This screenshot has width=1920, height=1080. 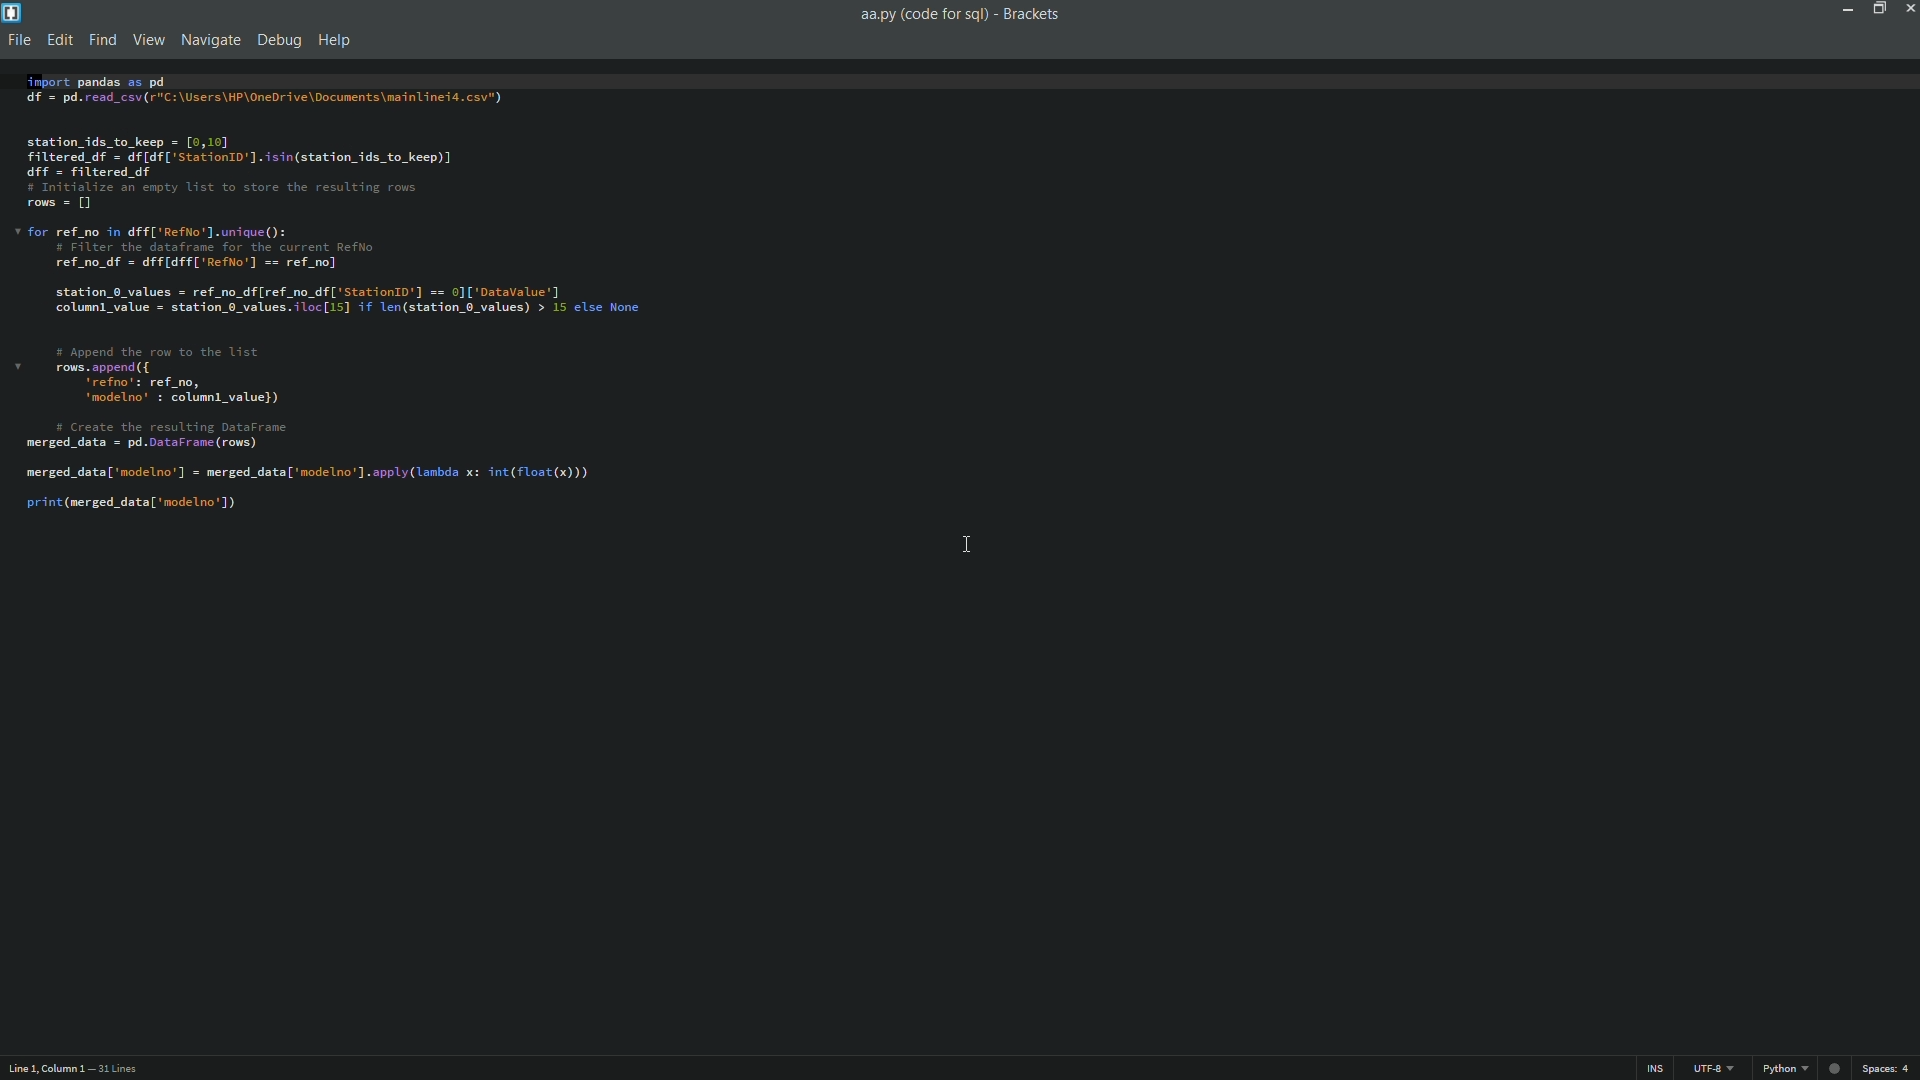 I want to click on python, so click(x=1779, y=1069).